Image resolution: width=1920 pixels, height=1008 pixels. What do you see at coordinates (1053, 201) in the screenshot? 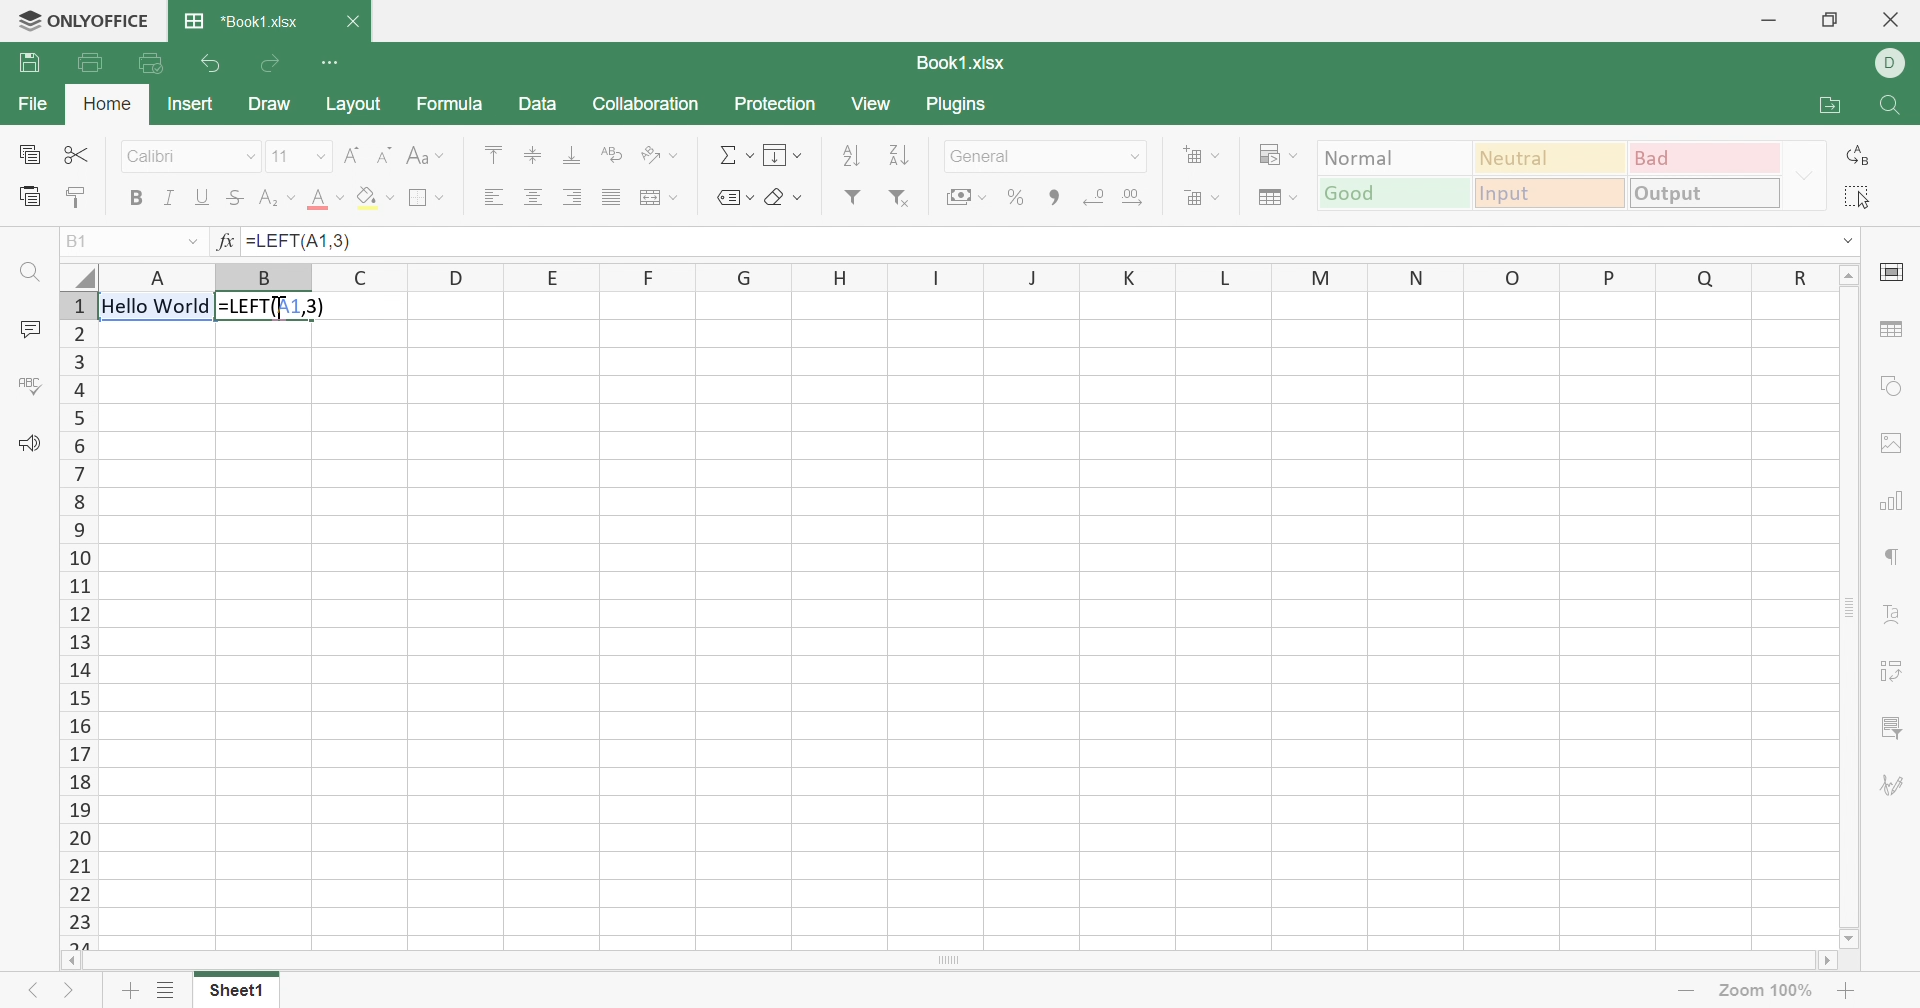
I see `Comma style` at bounding box center [1053, 201].